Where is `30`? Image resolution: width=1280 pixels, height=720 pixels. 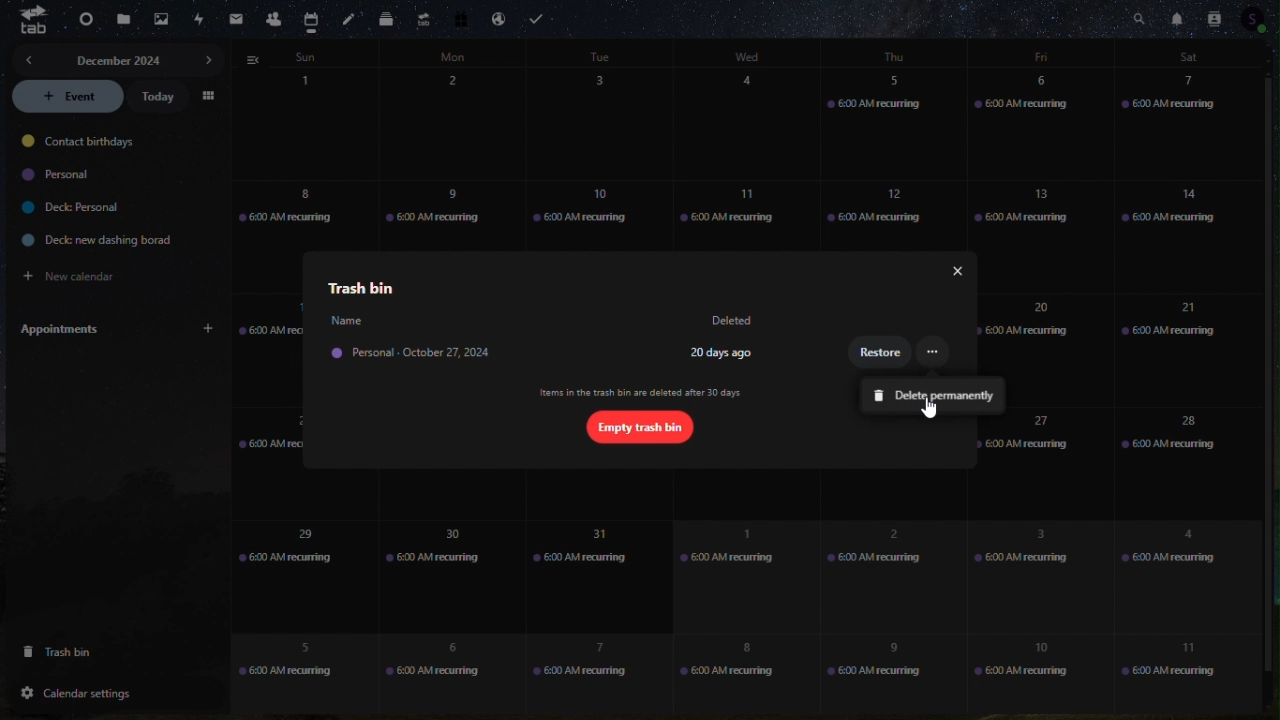
30 is located at coordinates (438, 574).